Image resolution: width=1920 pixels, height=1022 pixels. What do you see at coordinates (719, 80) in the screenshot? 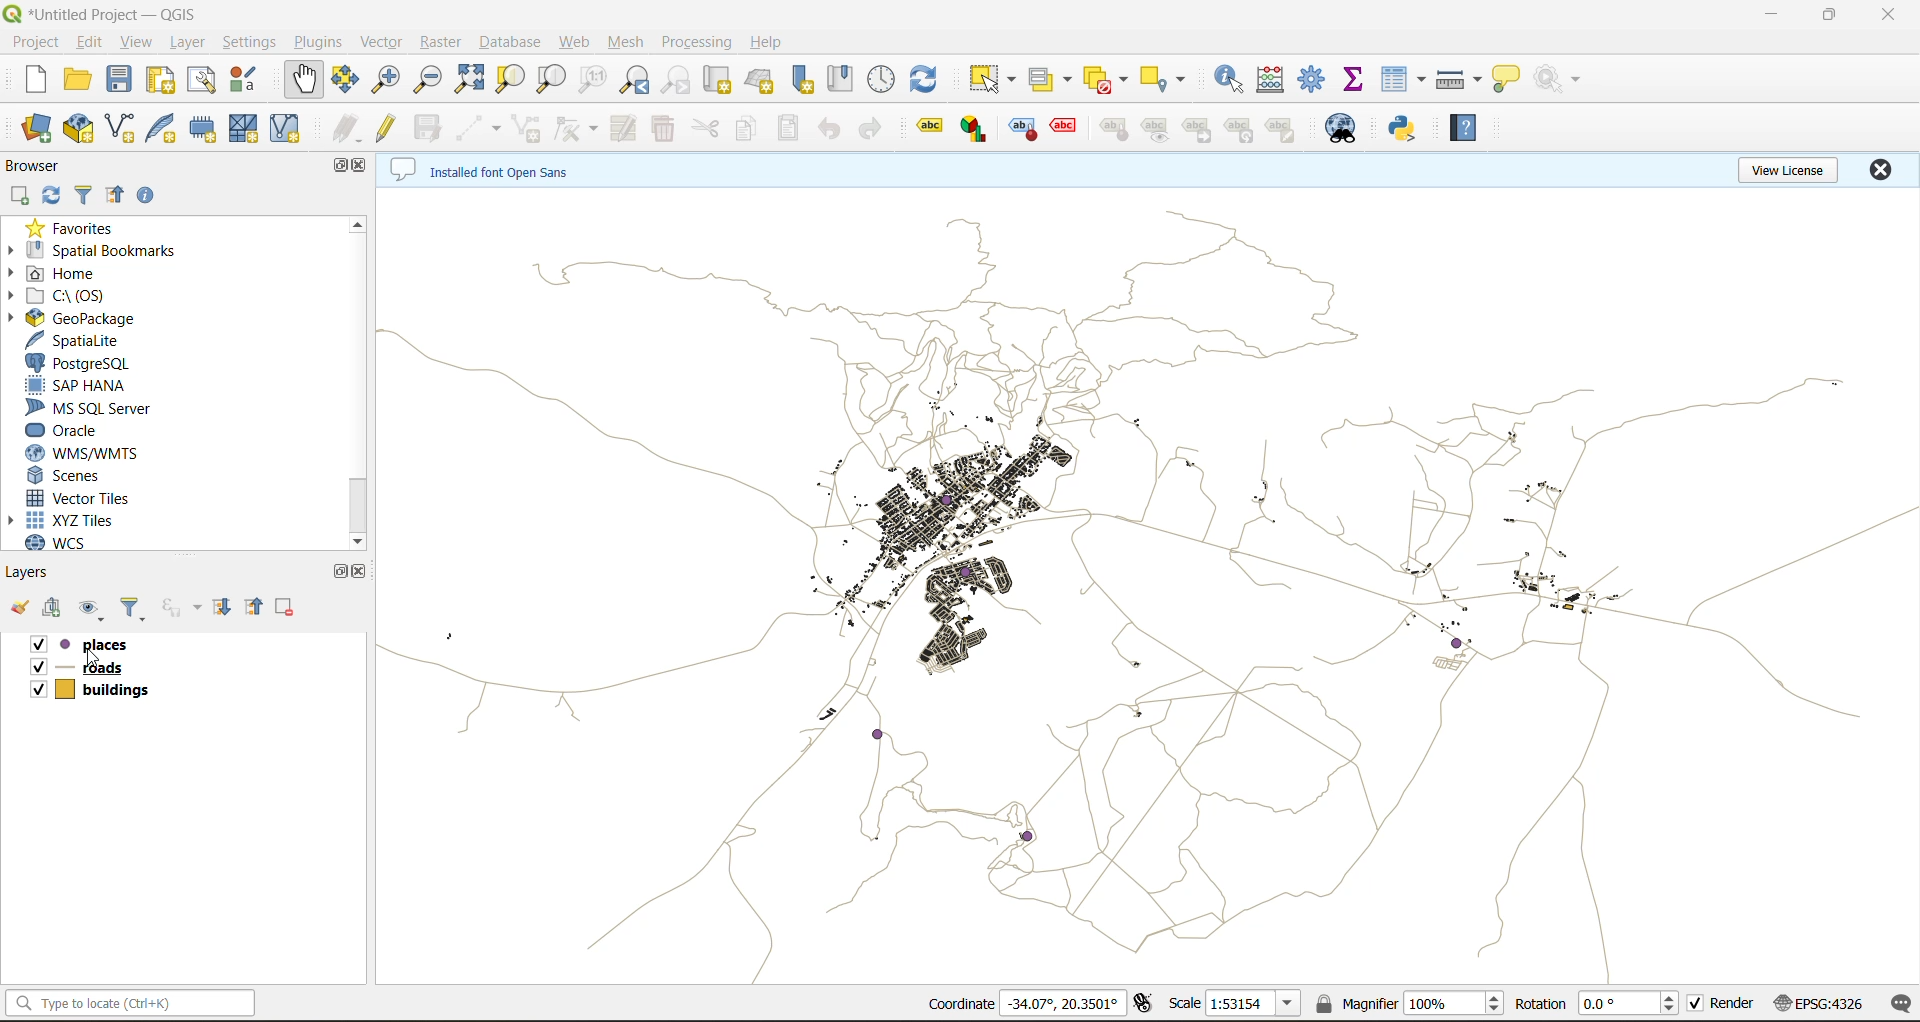
I see `new map view` at bounding box center [719, 80].